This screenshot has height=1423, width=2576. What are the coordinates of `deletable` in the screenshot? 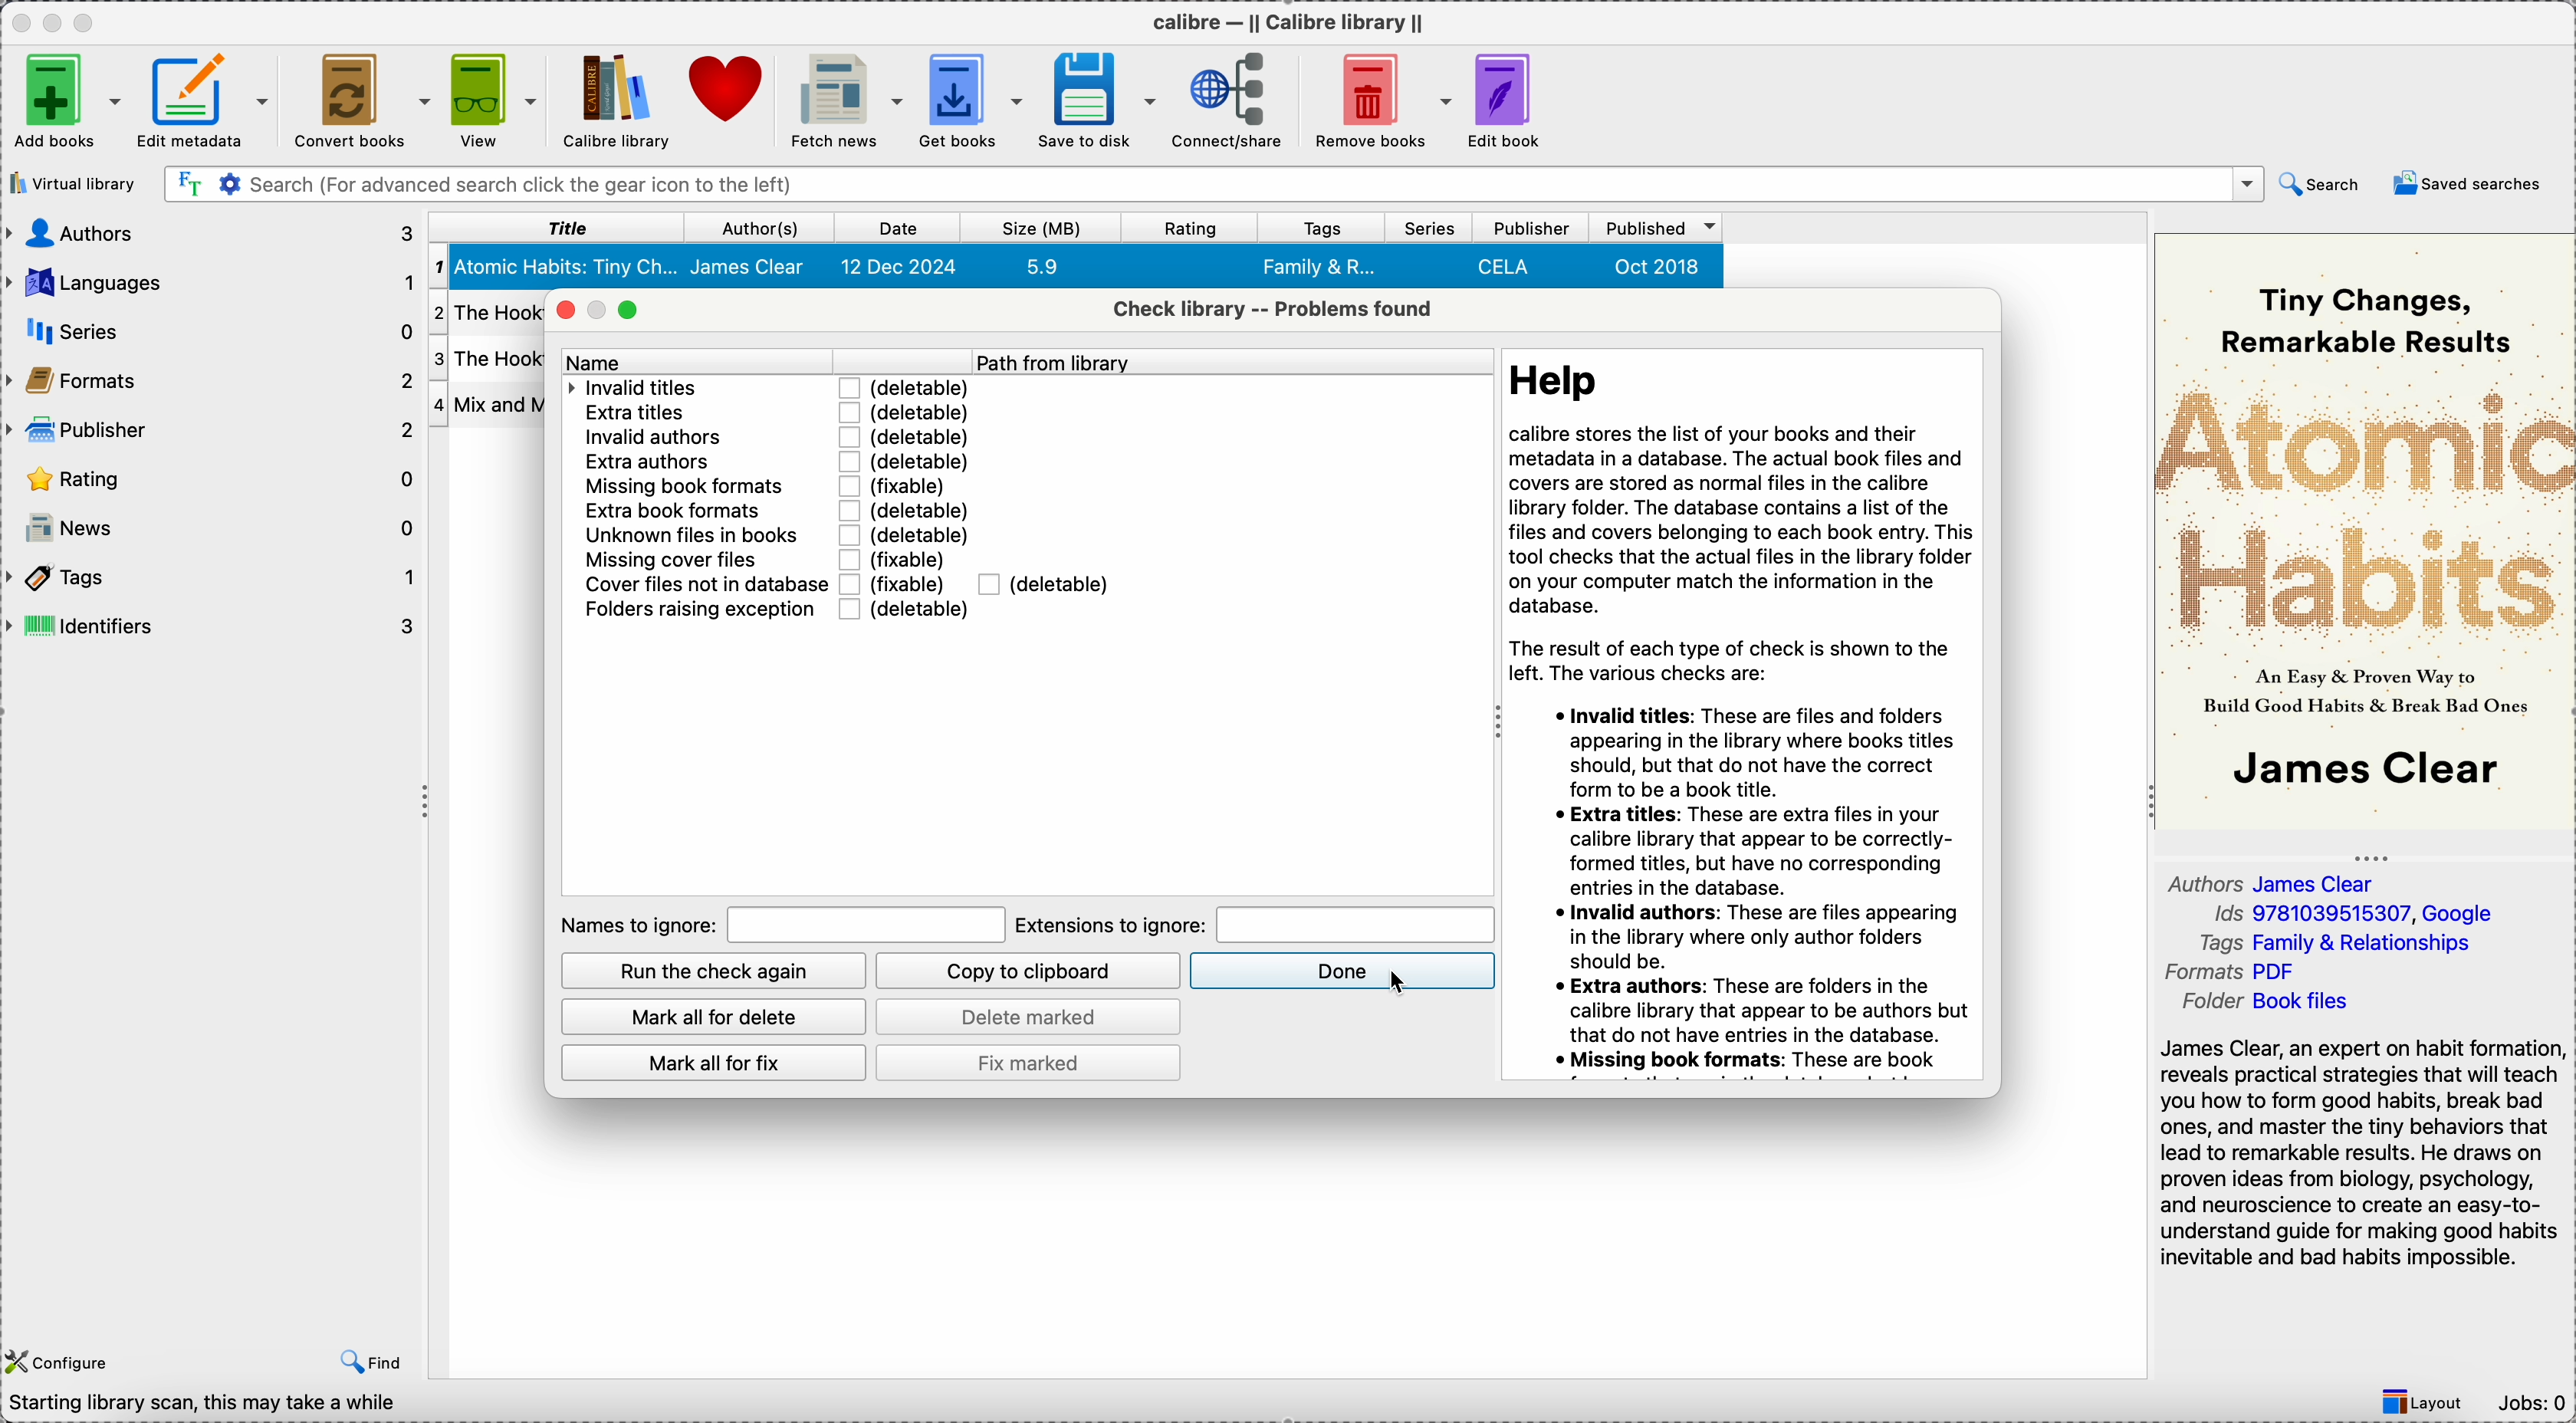 It's located at (908, 510).